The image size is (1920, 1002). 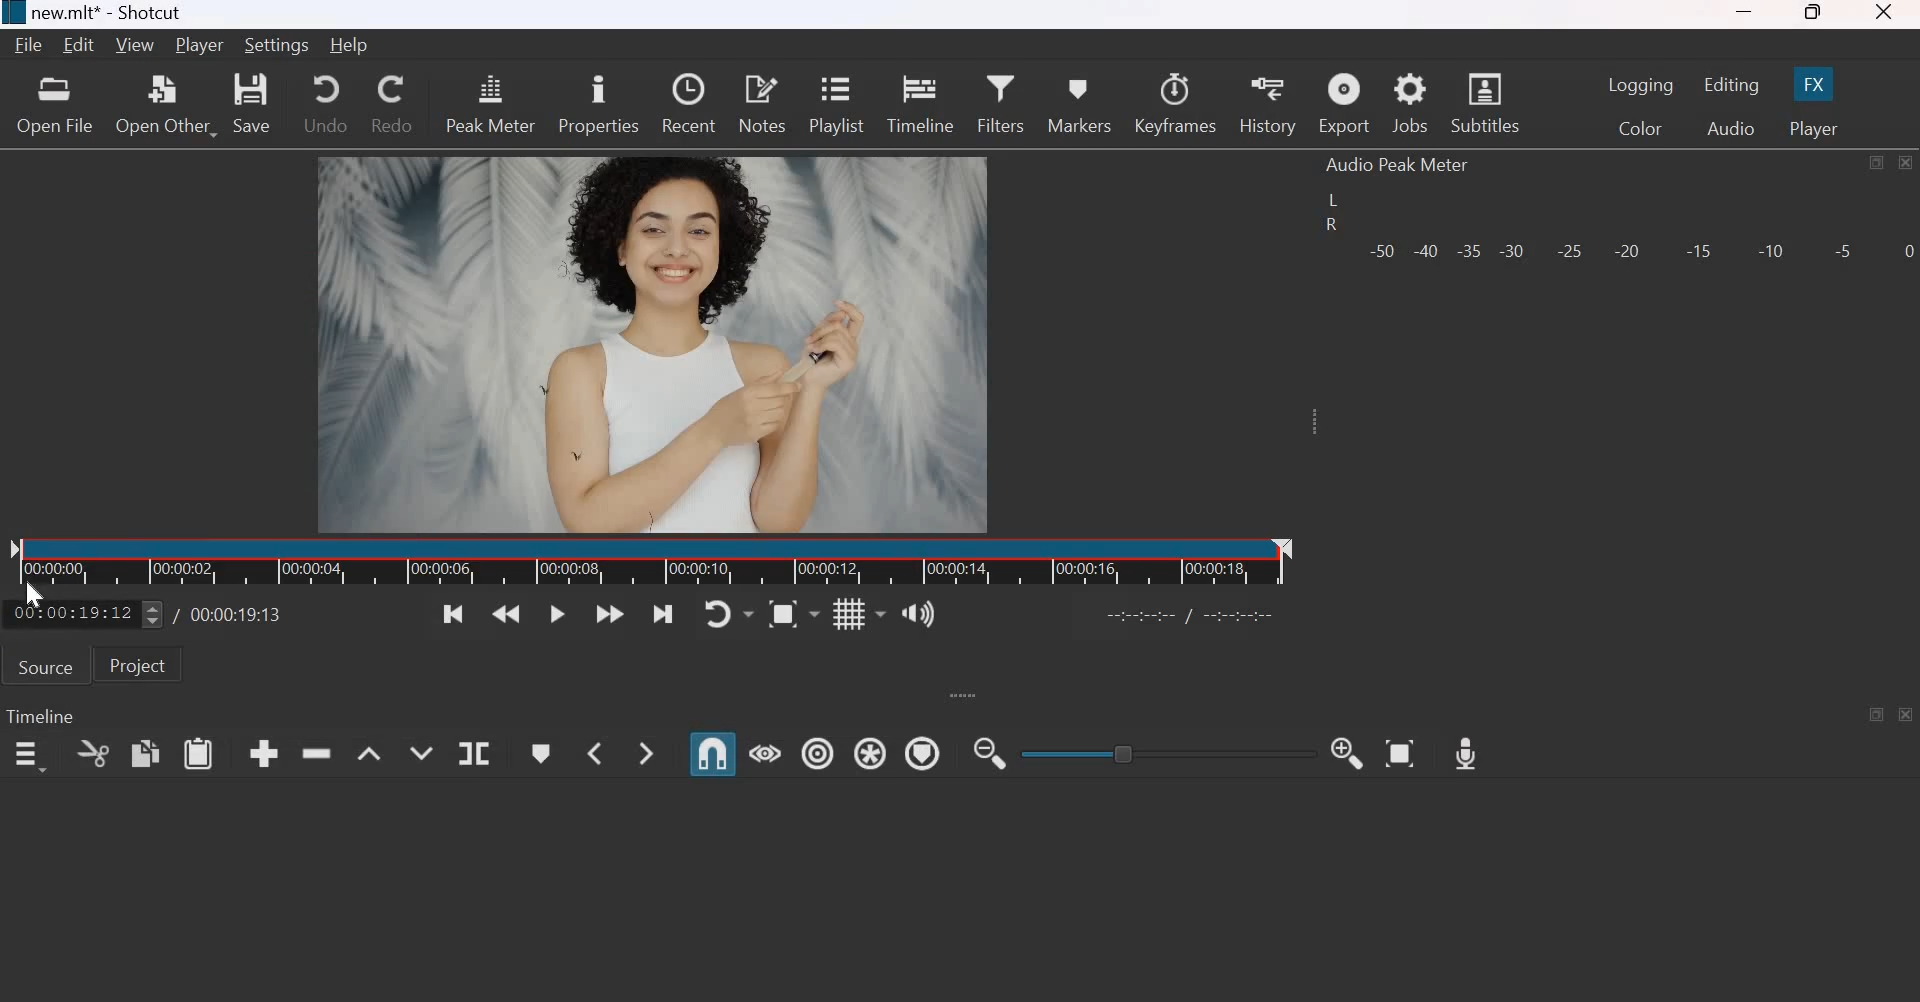 What do you see at coordinates (1875, 163) in the screenshot?
I see `maximize` at bounding box center [1875, 163].